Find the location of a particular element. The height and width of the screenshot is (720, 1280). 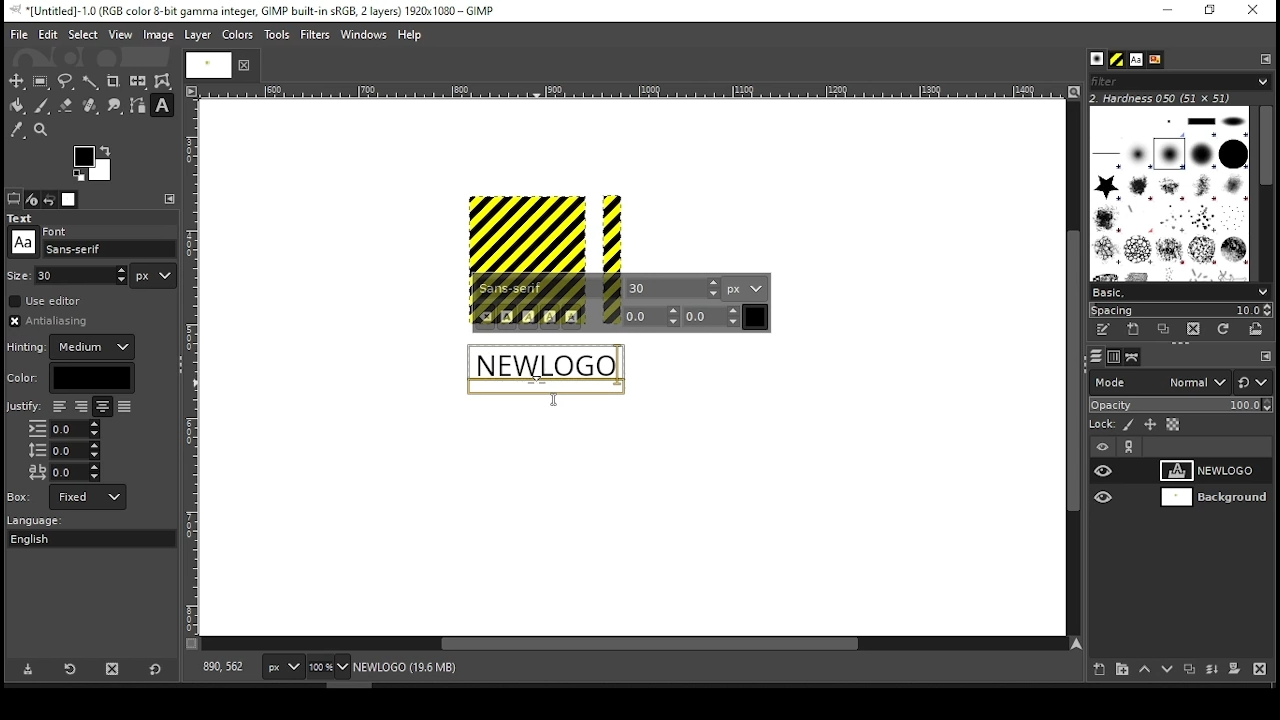

lock pixels is located at coordinates (1132, 425).